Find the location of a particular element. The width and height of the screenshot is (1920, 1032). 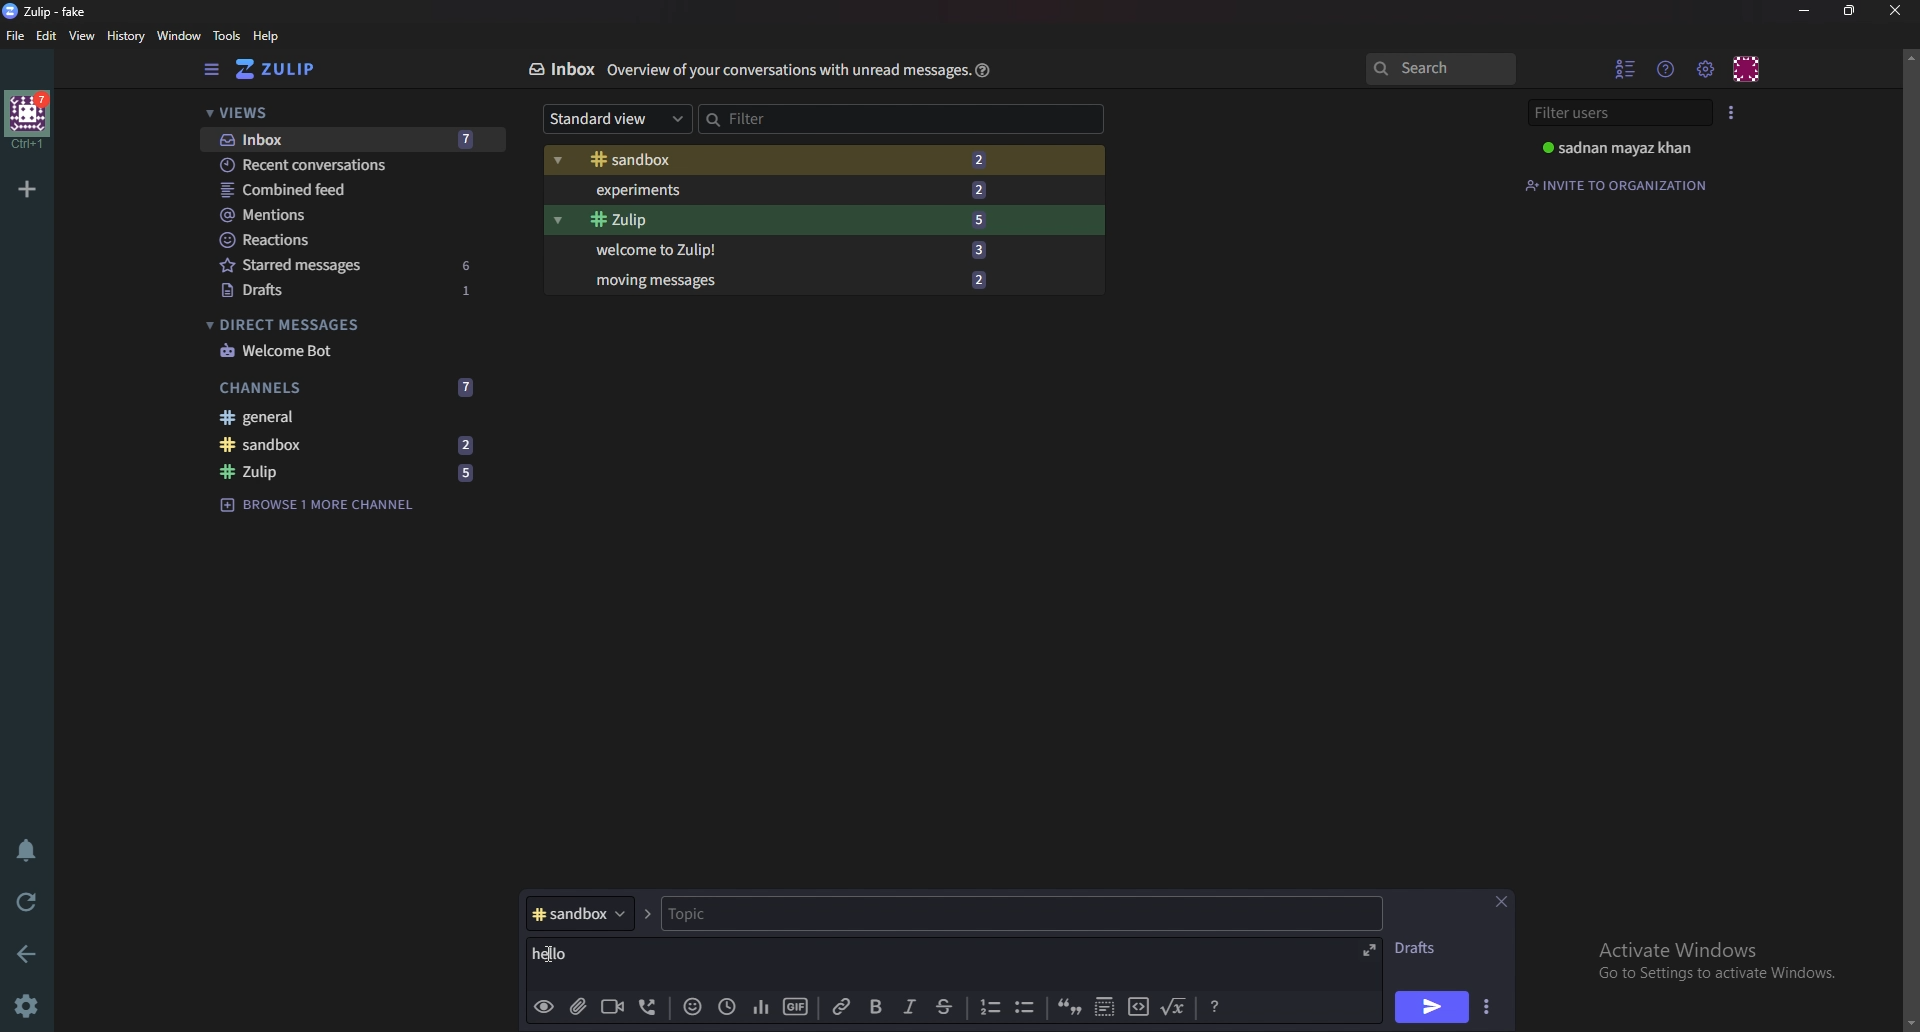

Reload is located at coordinates (30, 901).